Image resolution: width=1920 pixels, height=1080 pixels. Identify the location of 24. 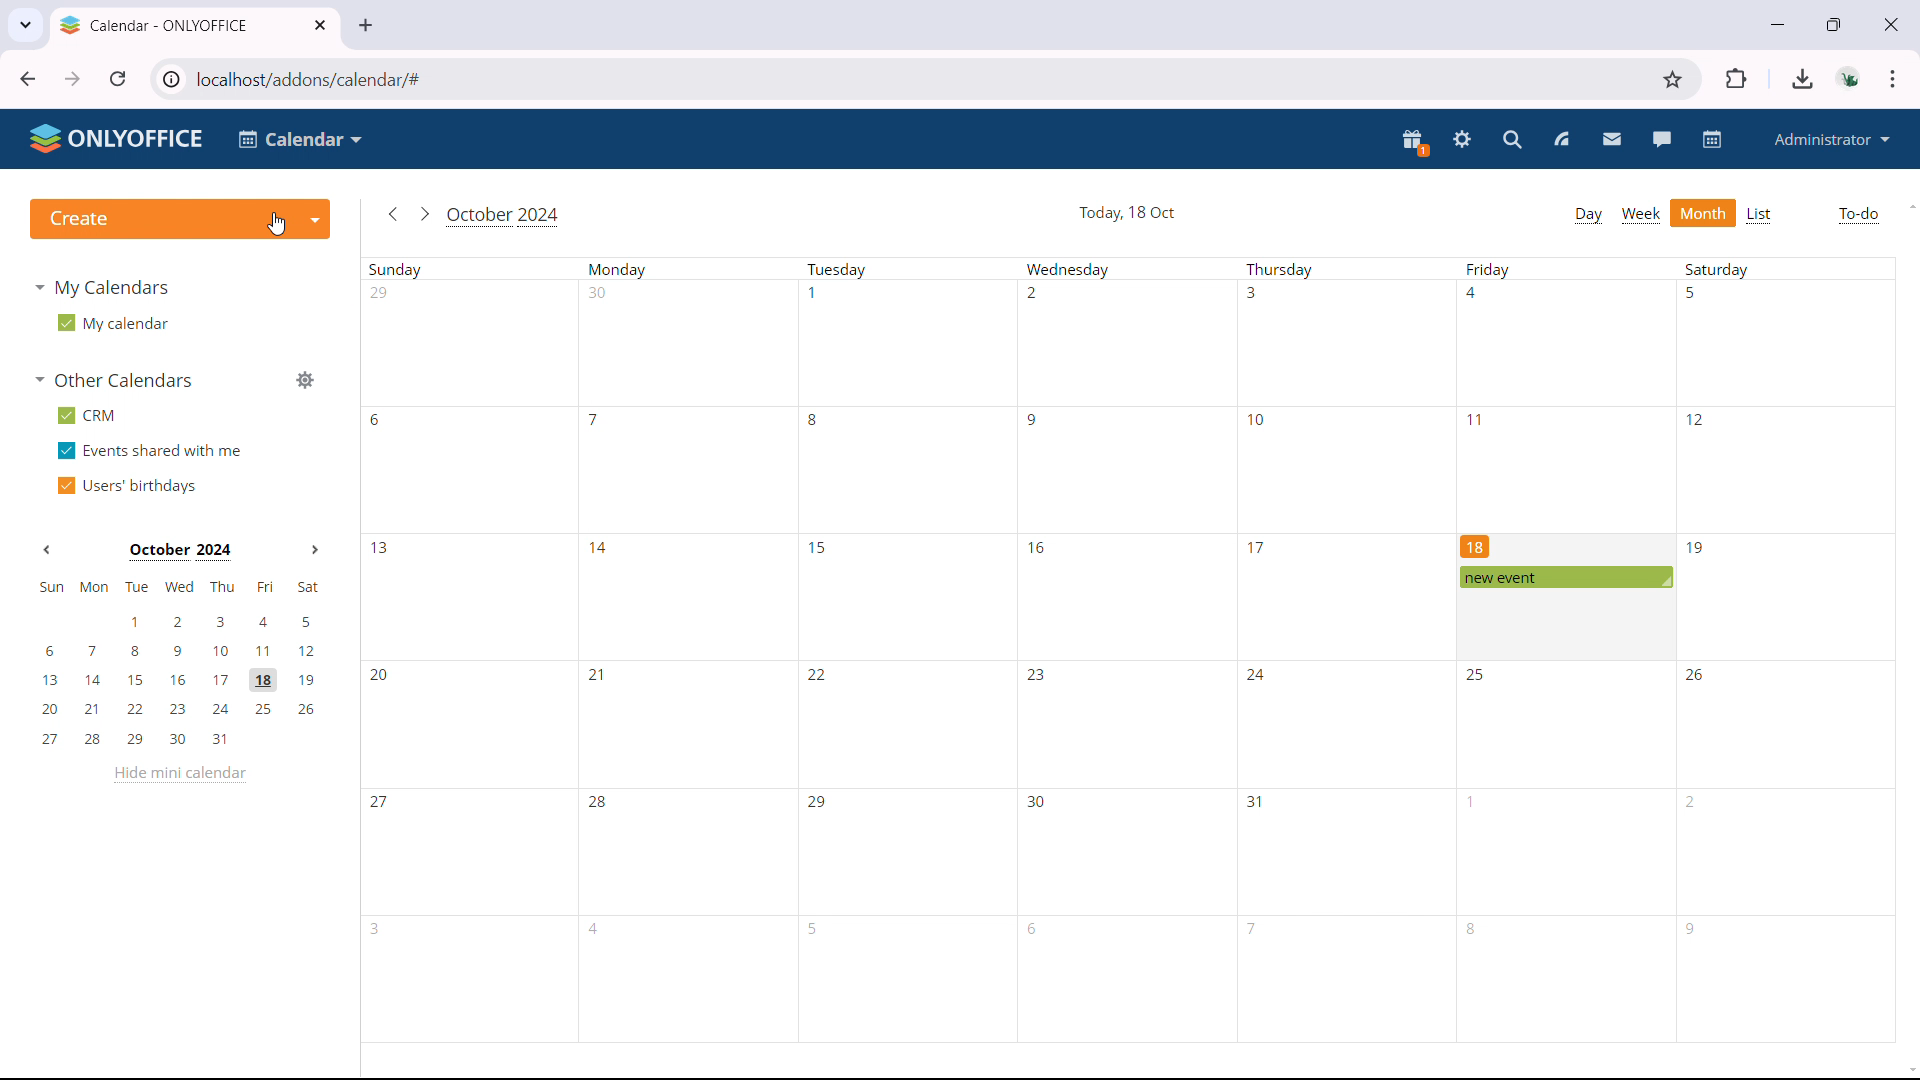
(1256, 677).